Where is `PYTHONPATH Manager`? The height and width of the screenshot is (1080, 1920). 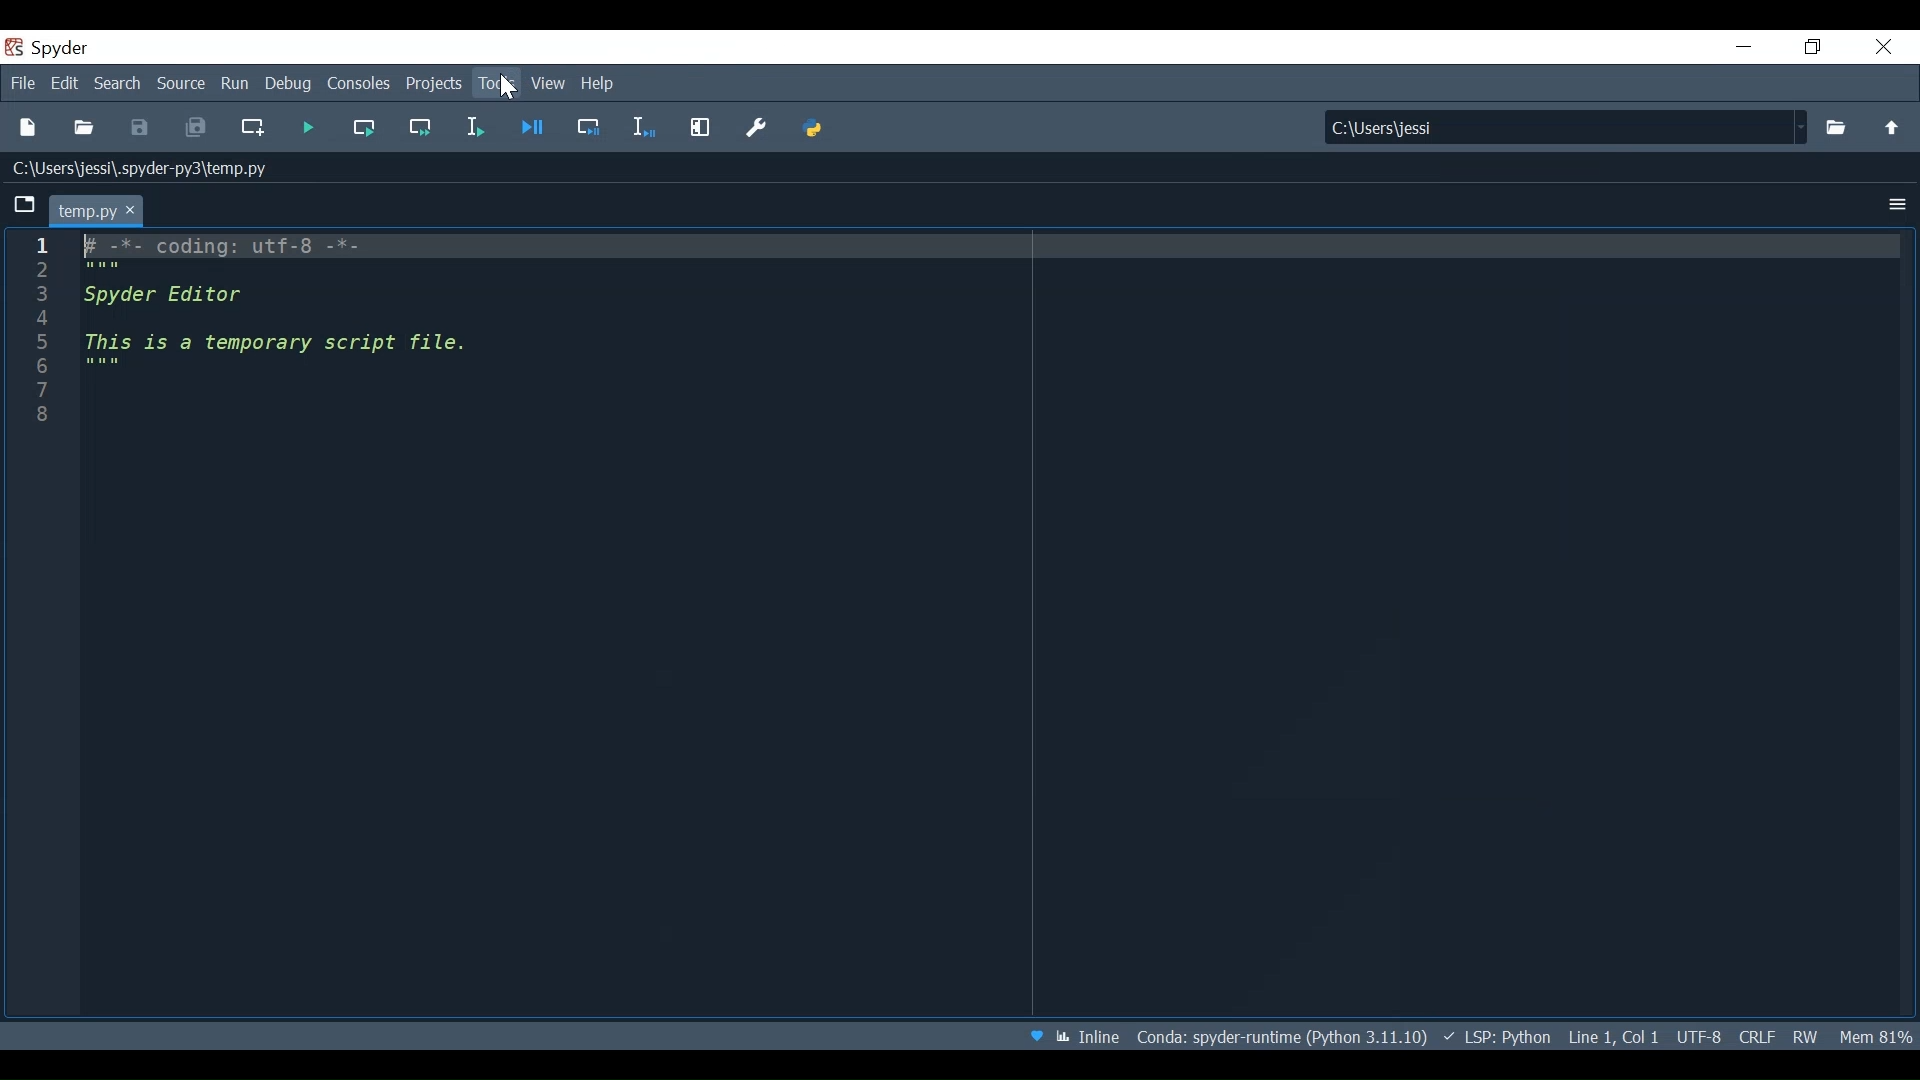
PYTHONPATH Manager is located at coordinates (813, 130).